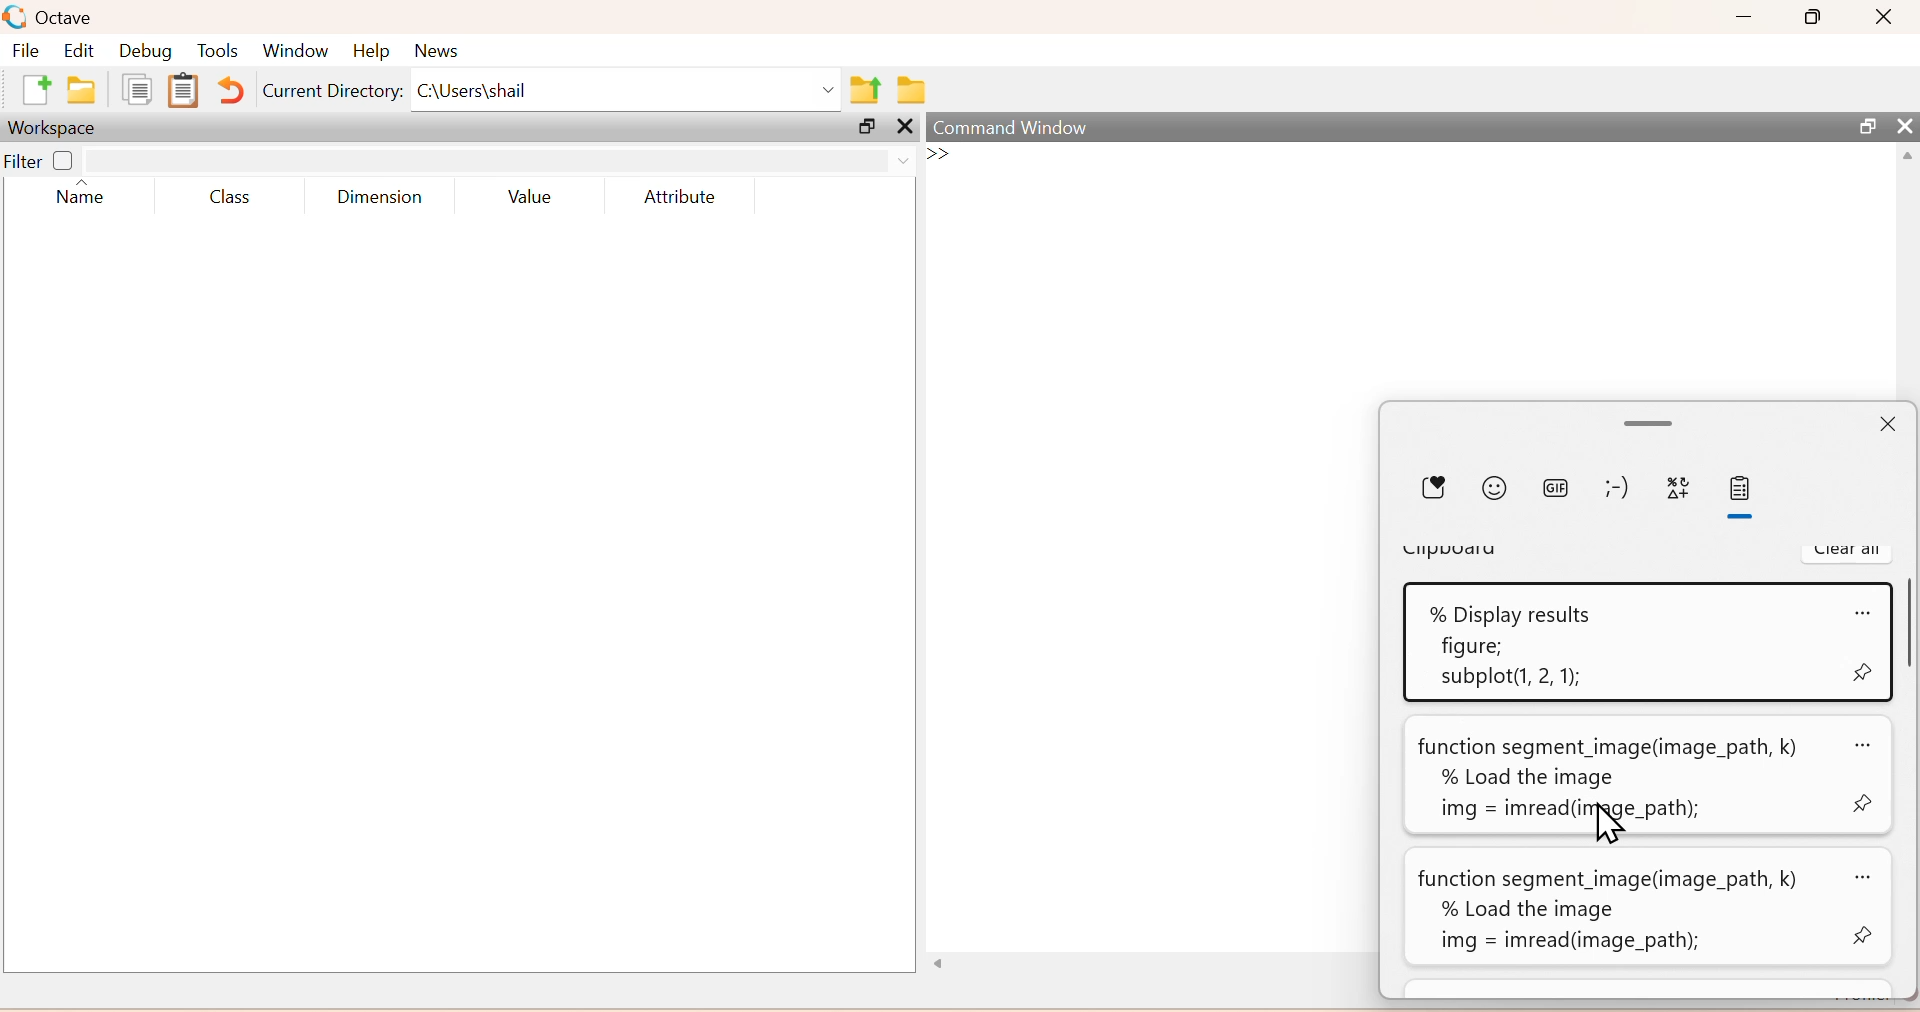  Describe the element at coordinates (1012, 126) in the screenshot. I see `Command Window` at that location.